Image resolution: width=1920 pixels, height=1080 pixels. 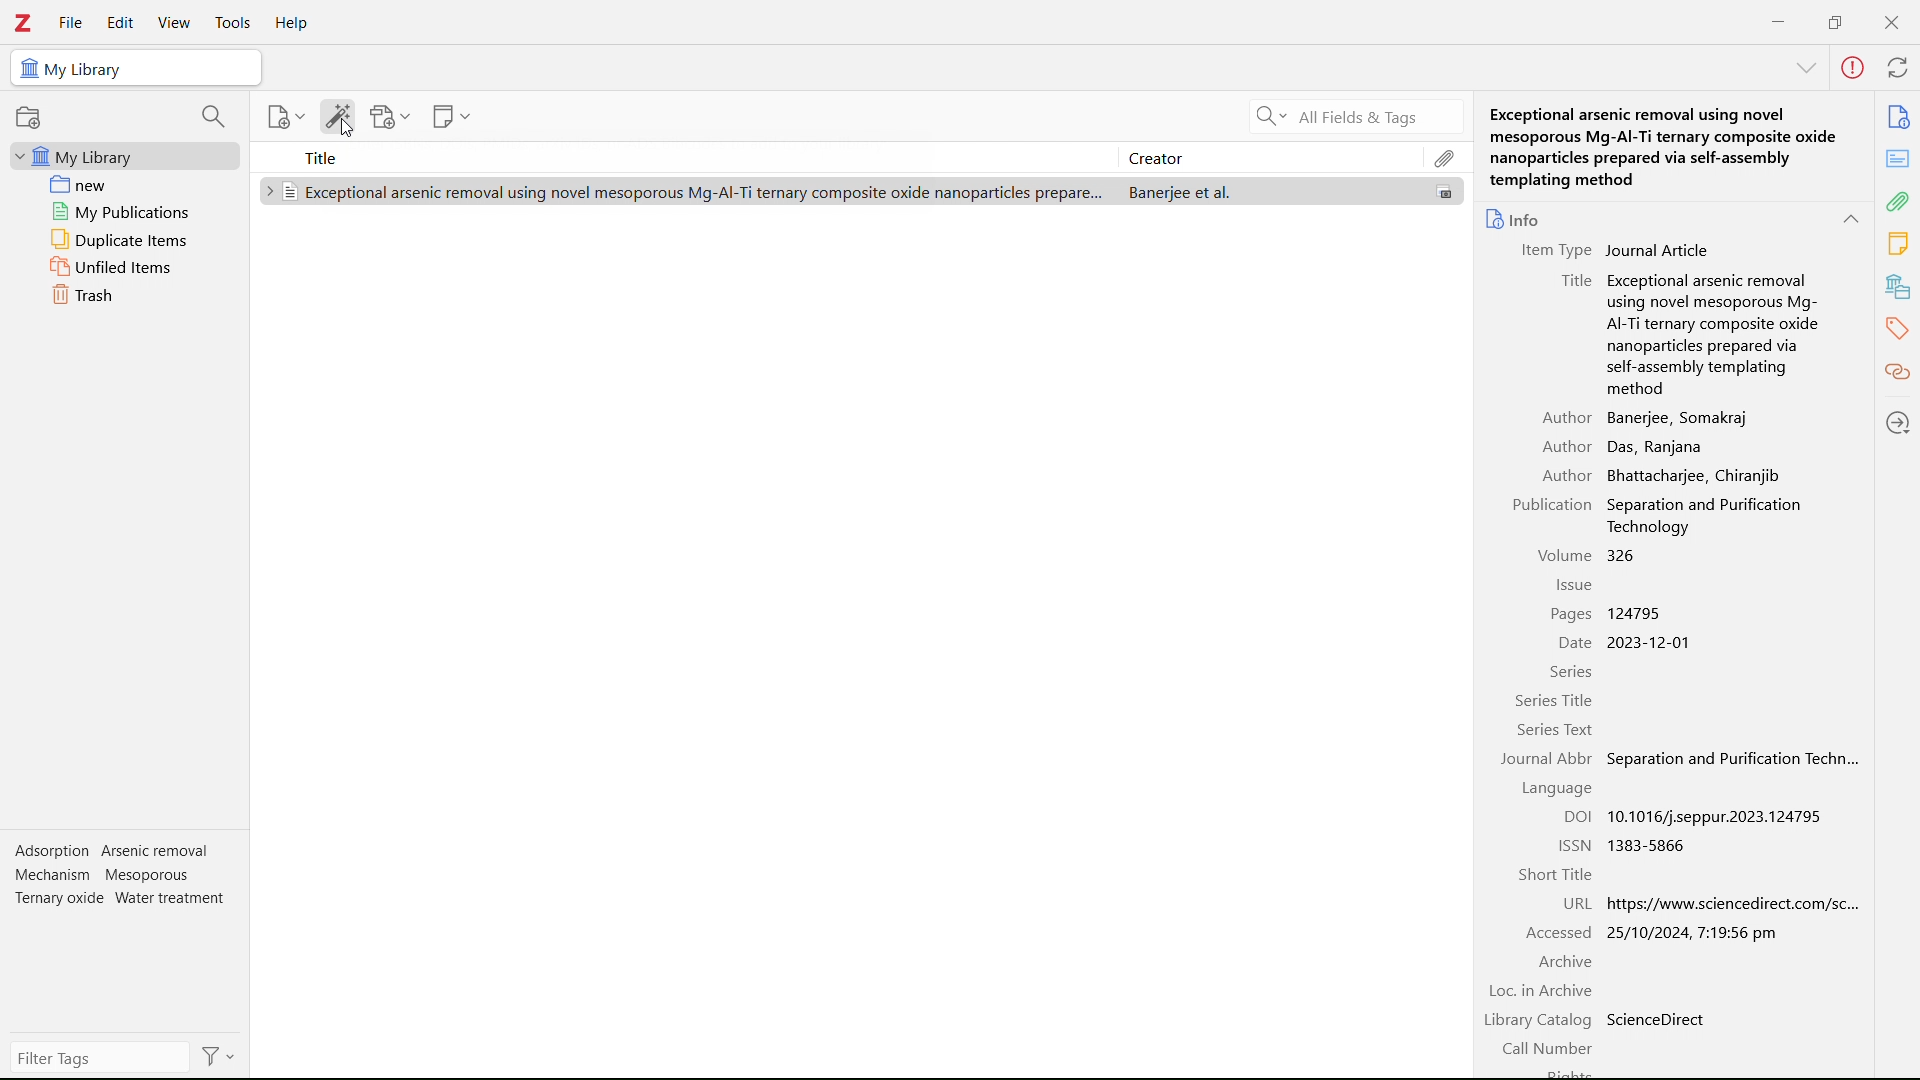 What do you see at coordinates (1660, 1019) in the screenshot?
I see `Science direct` at bounding box center [1660, 1019].